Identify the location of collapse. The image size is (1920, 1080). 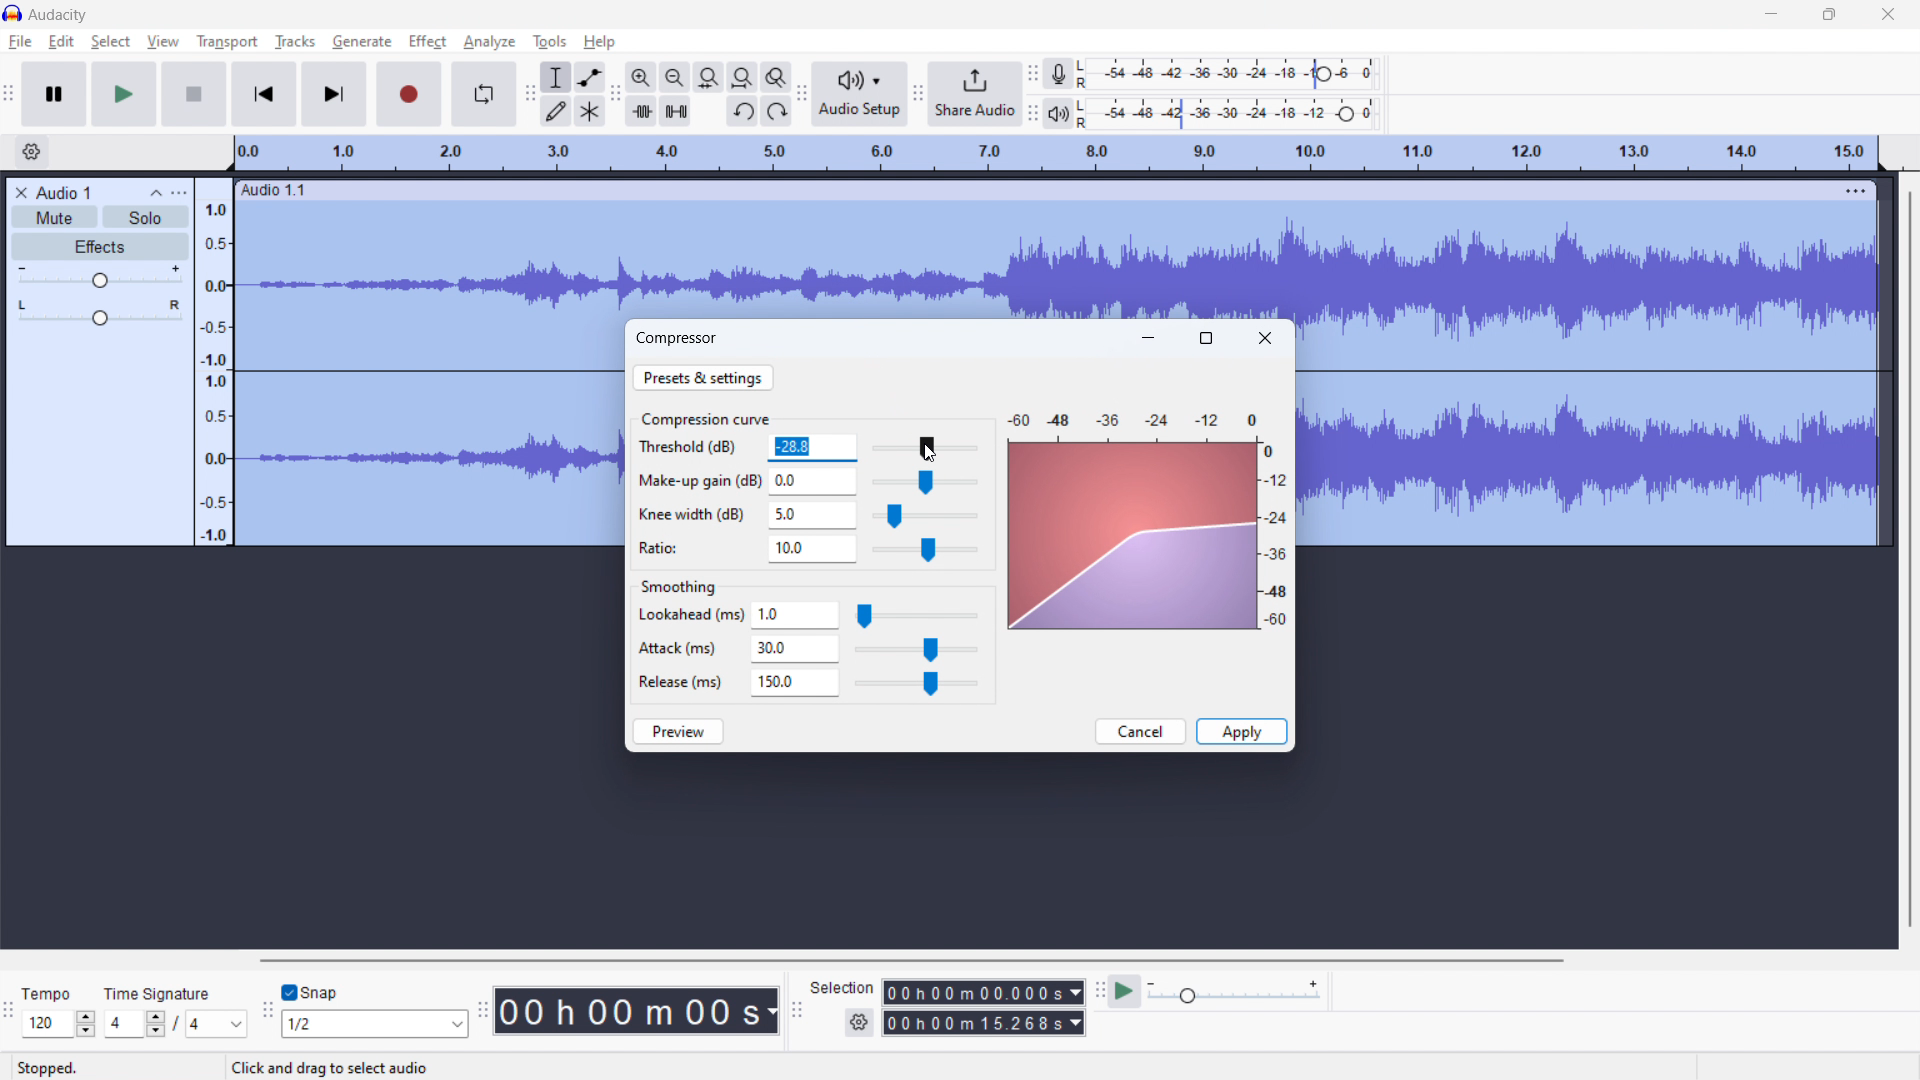
(153, 192).